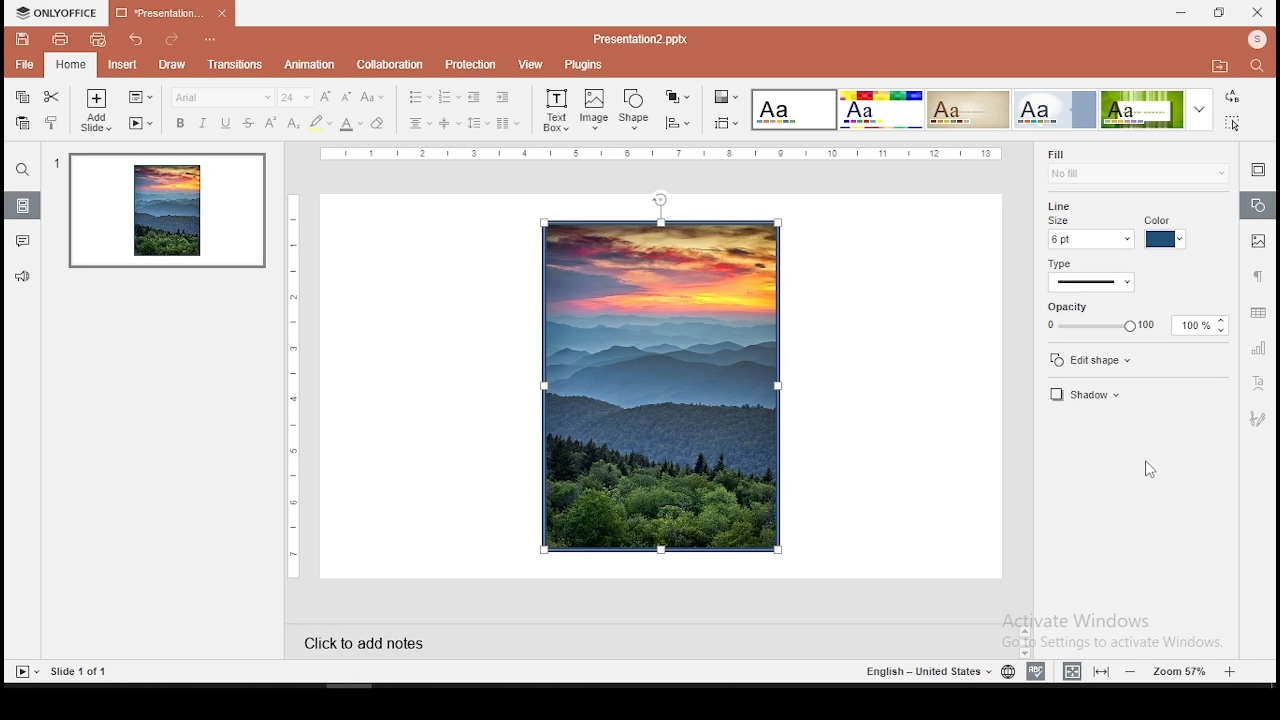 The height and width of the screenshot is (720, 1280). What do you see at coordinates (1085, 396) in the screenshot?
I see `shadow` at bounding box center [1085, 396].